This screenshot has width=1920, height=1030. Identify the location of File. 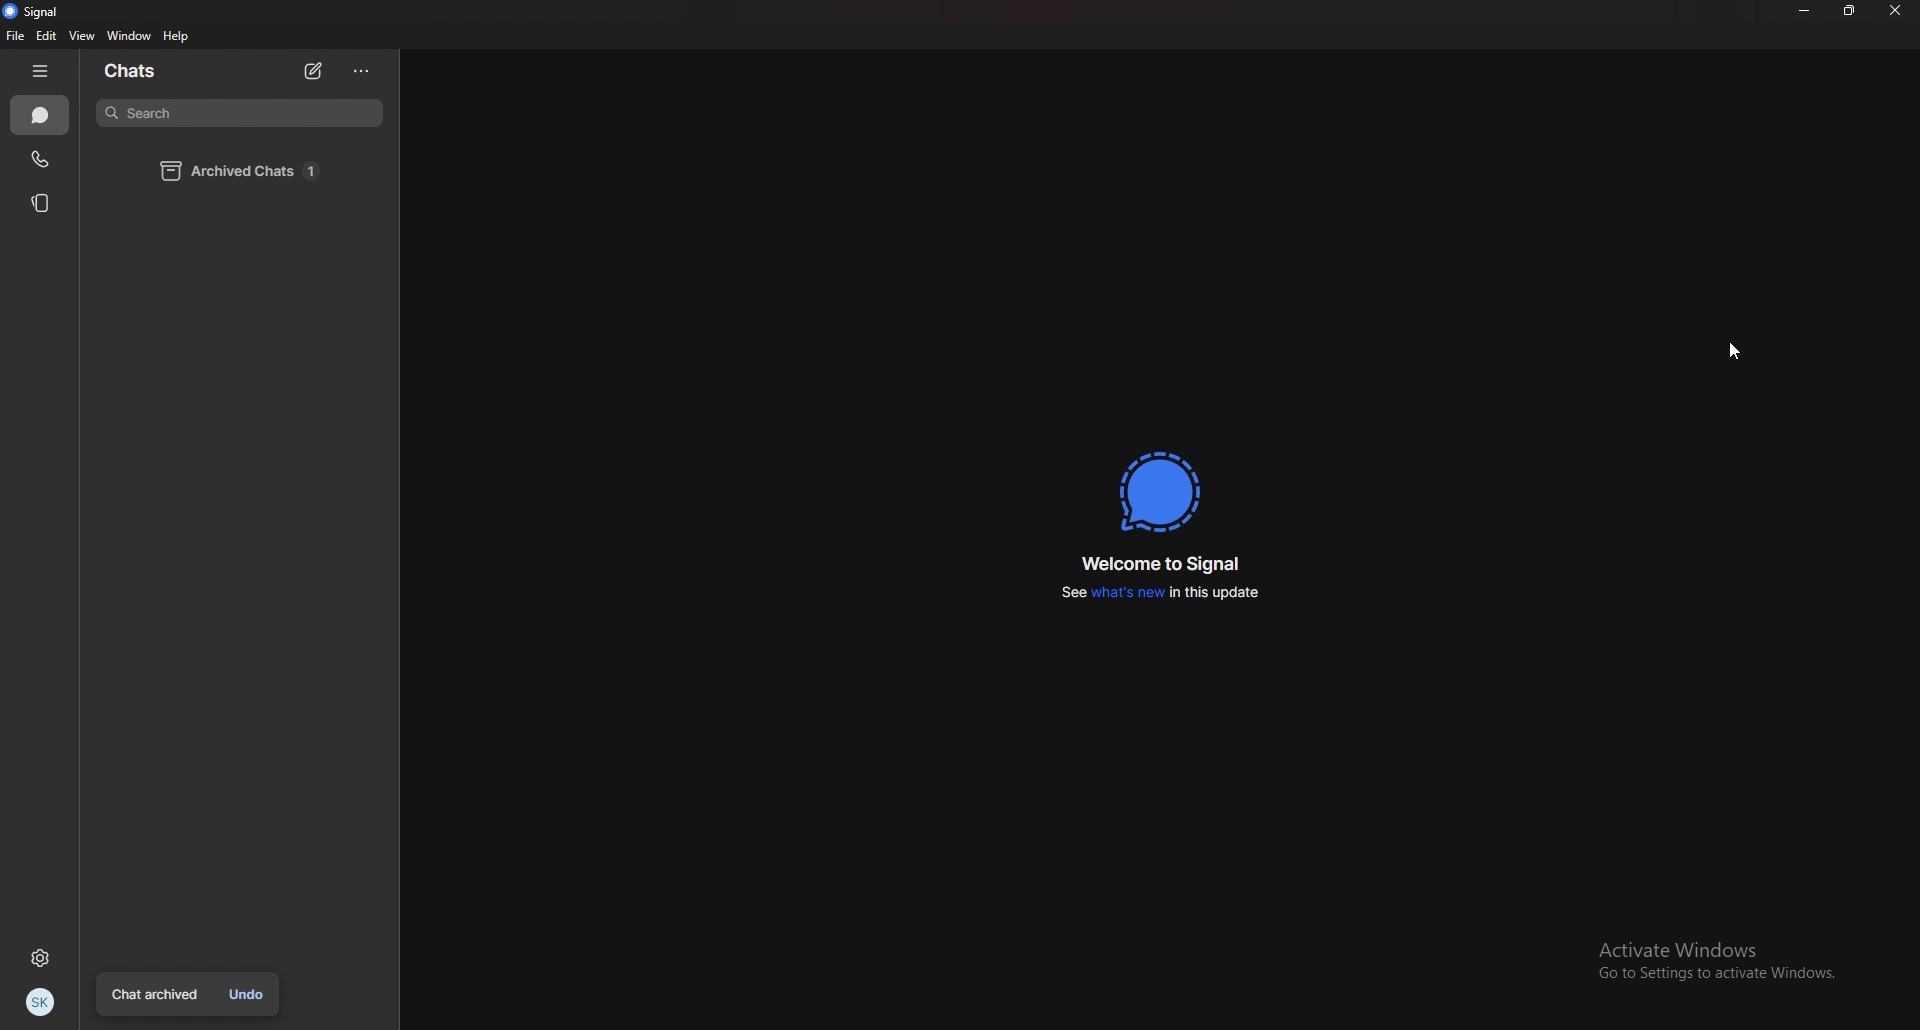
(14, 35).